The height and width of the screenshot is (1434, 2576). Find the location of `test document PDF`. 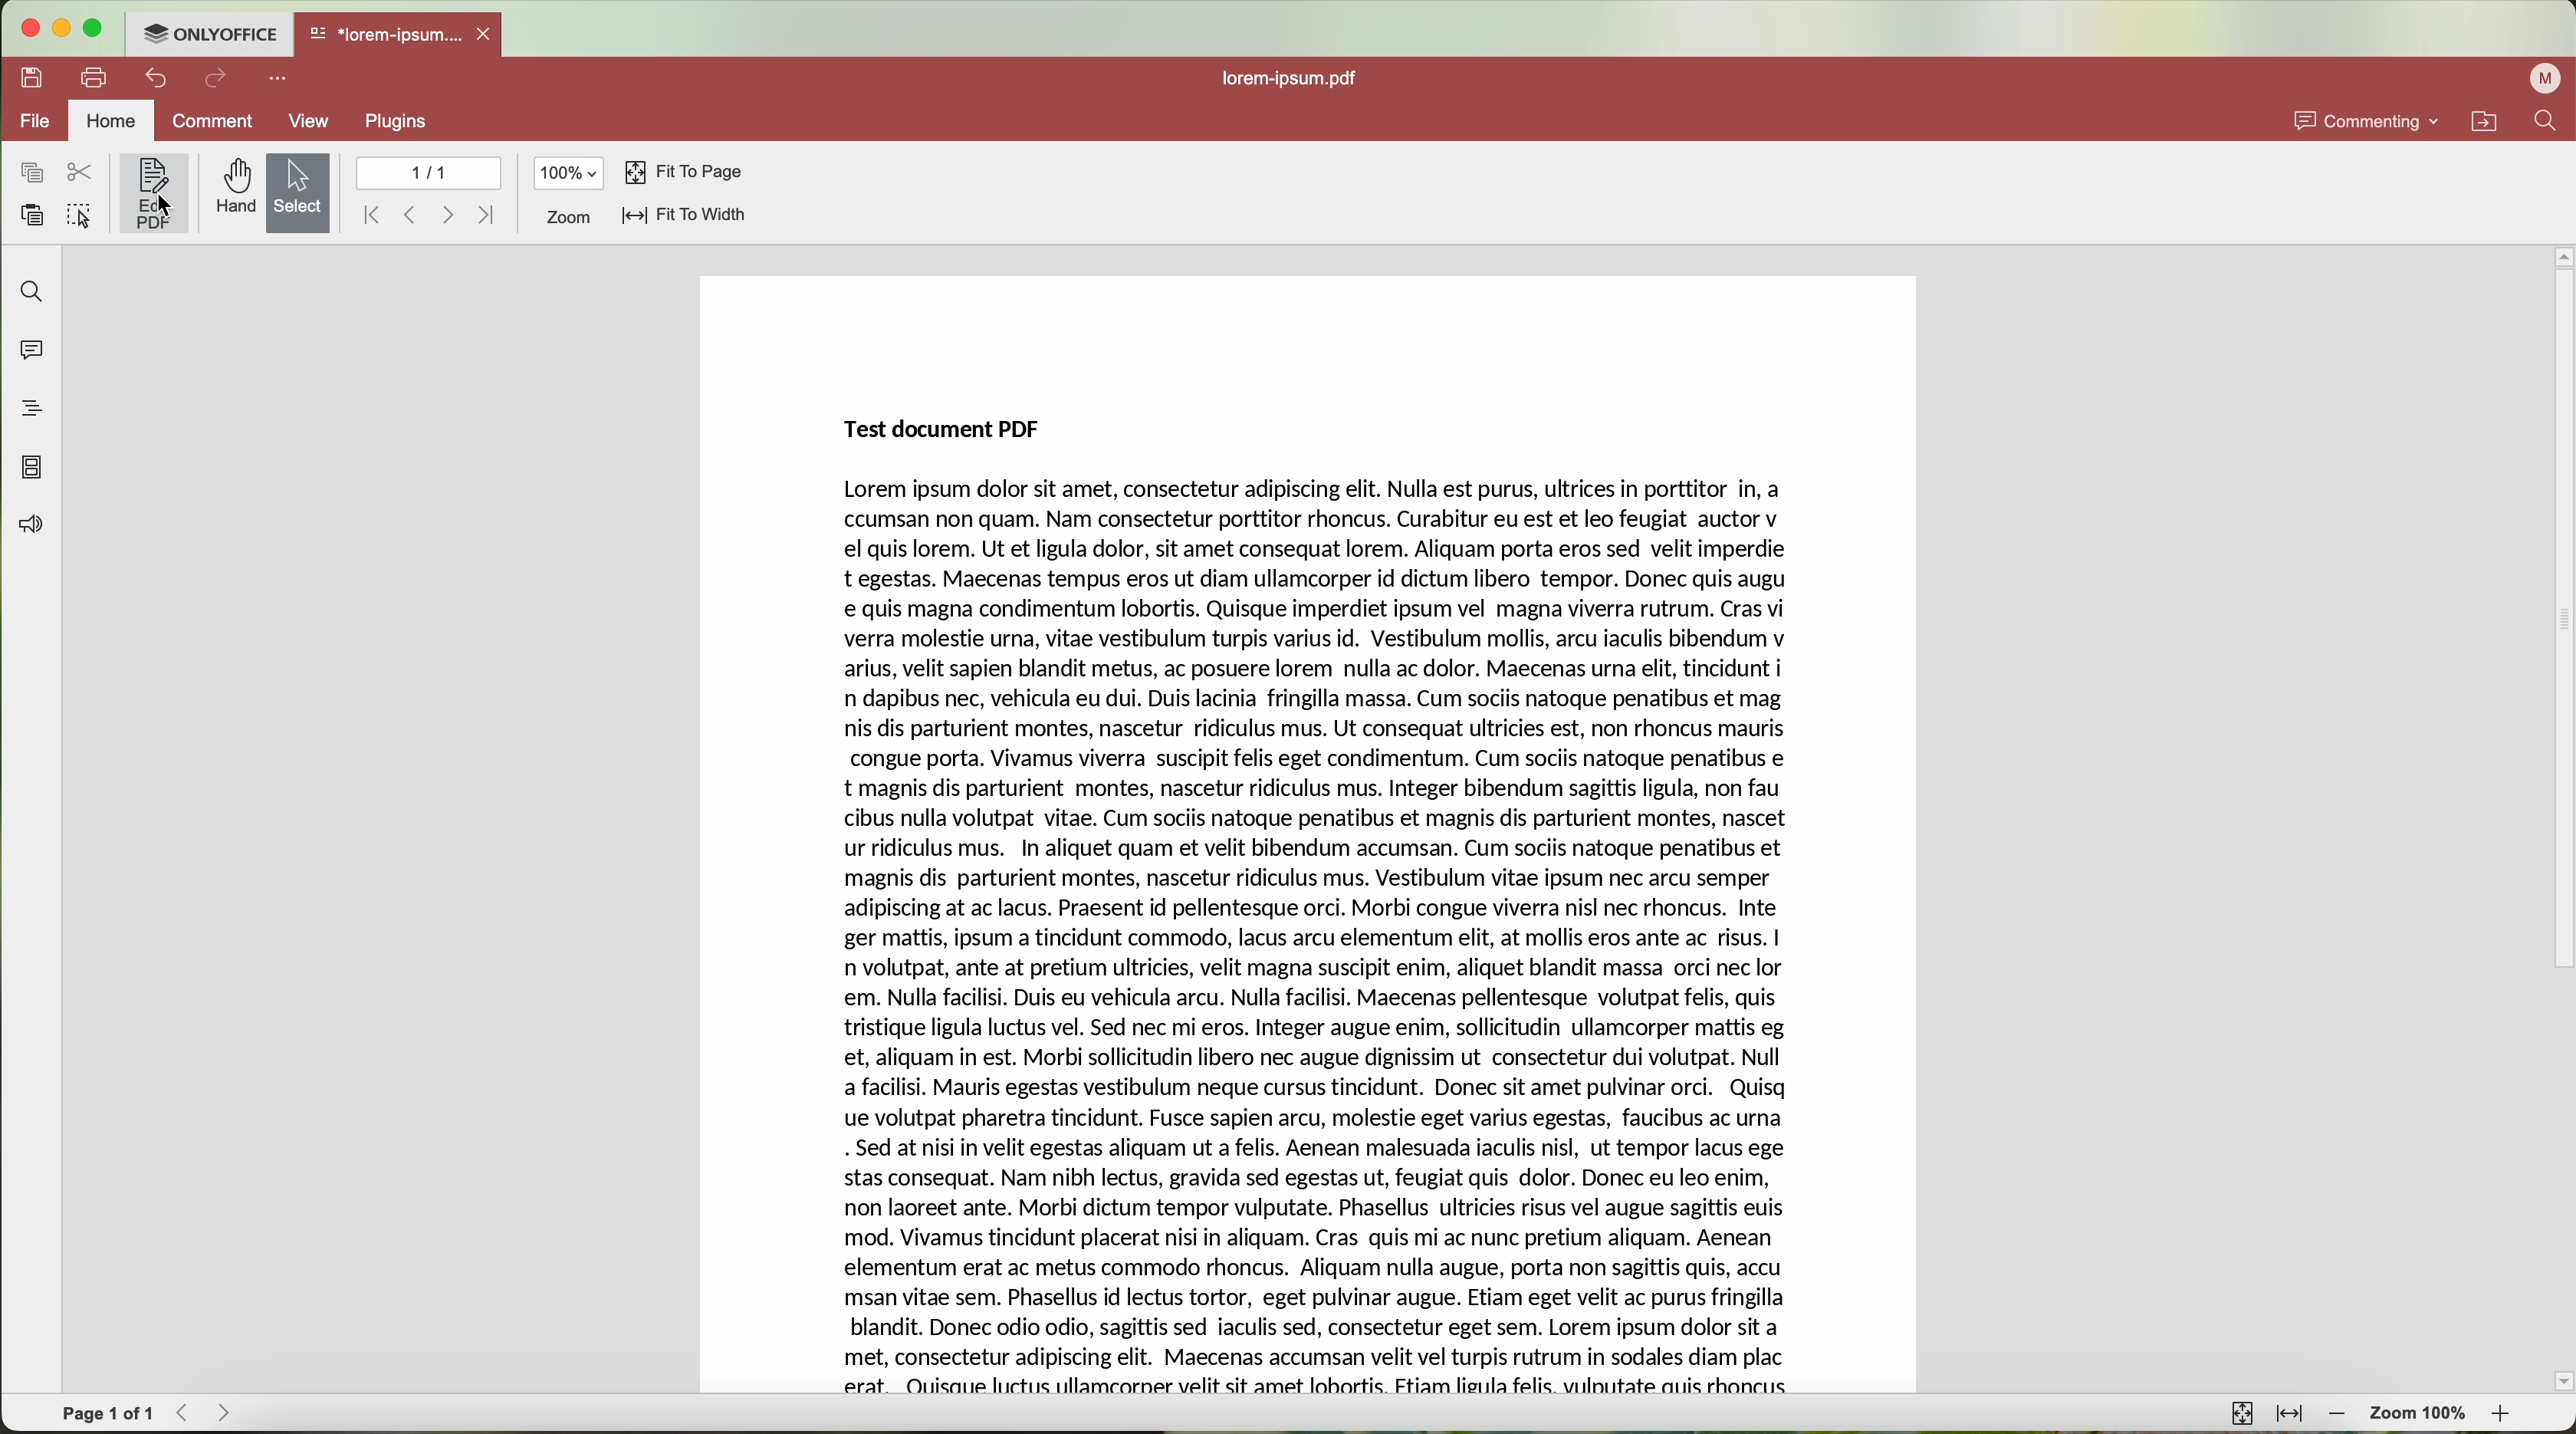

test document PDF is located at coordinates (956, 426).